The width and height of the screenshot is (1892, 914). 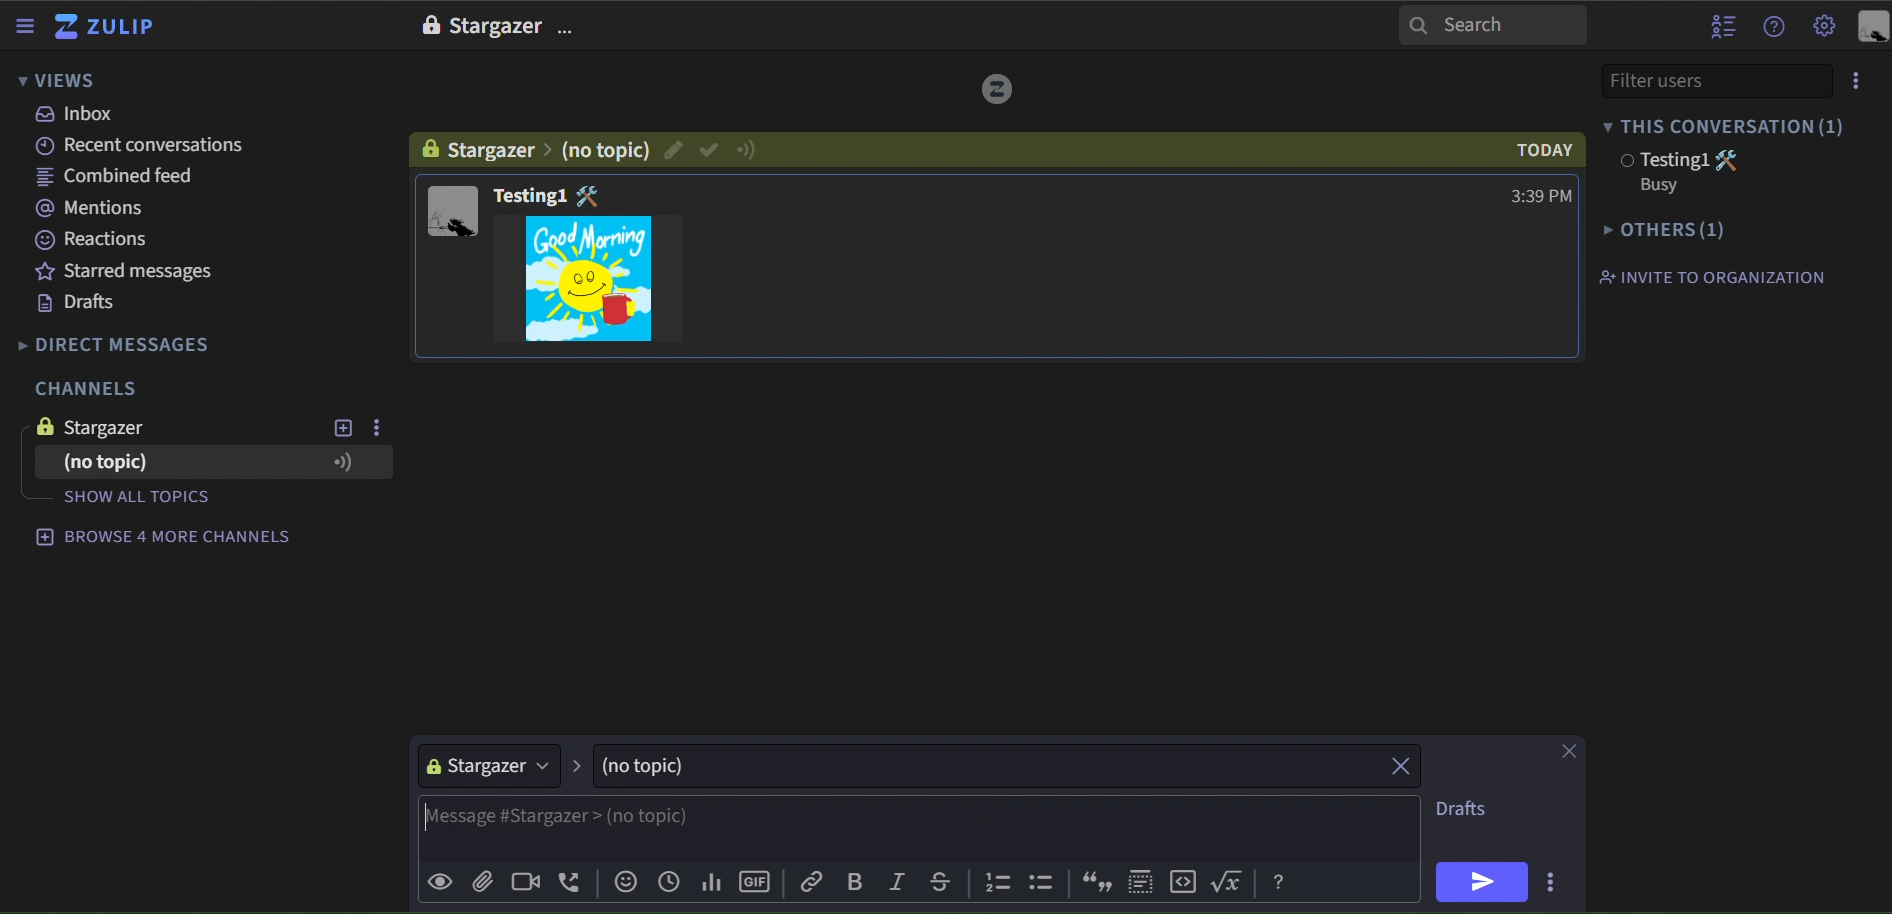 I want to click on close, so click(x=1566, y=751).